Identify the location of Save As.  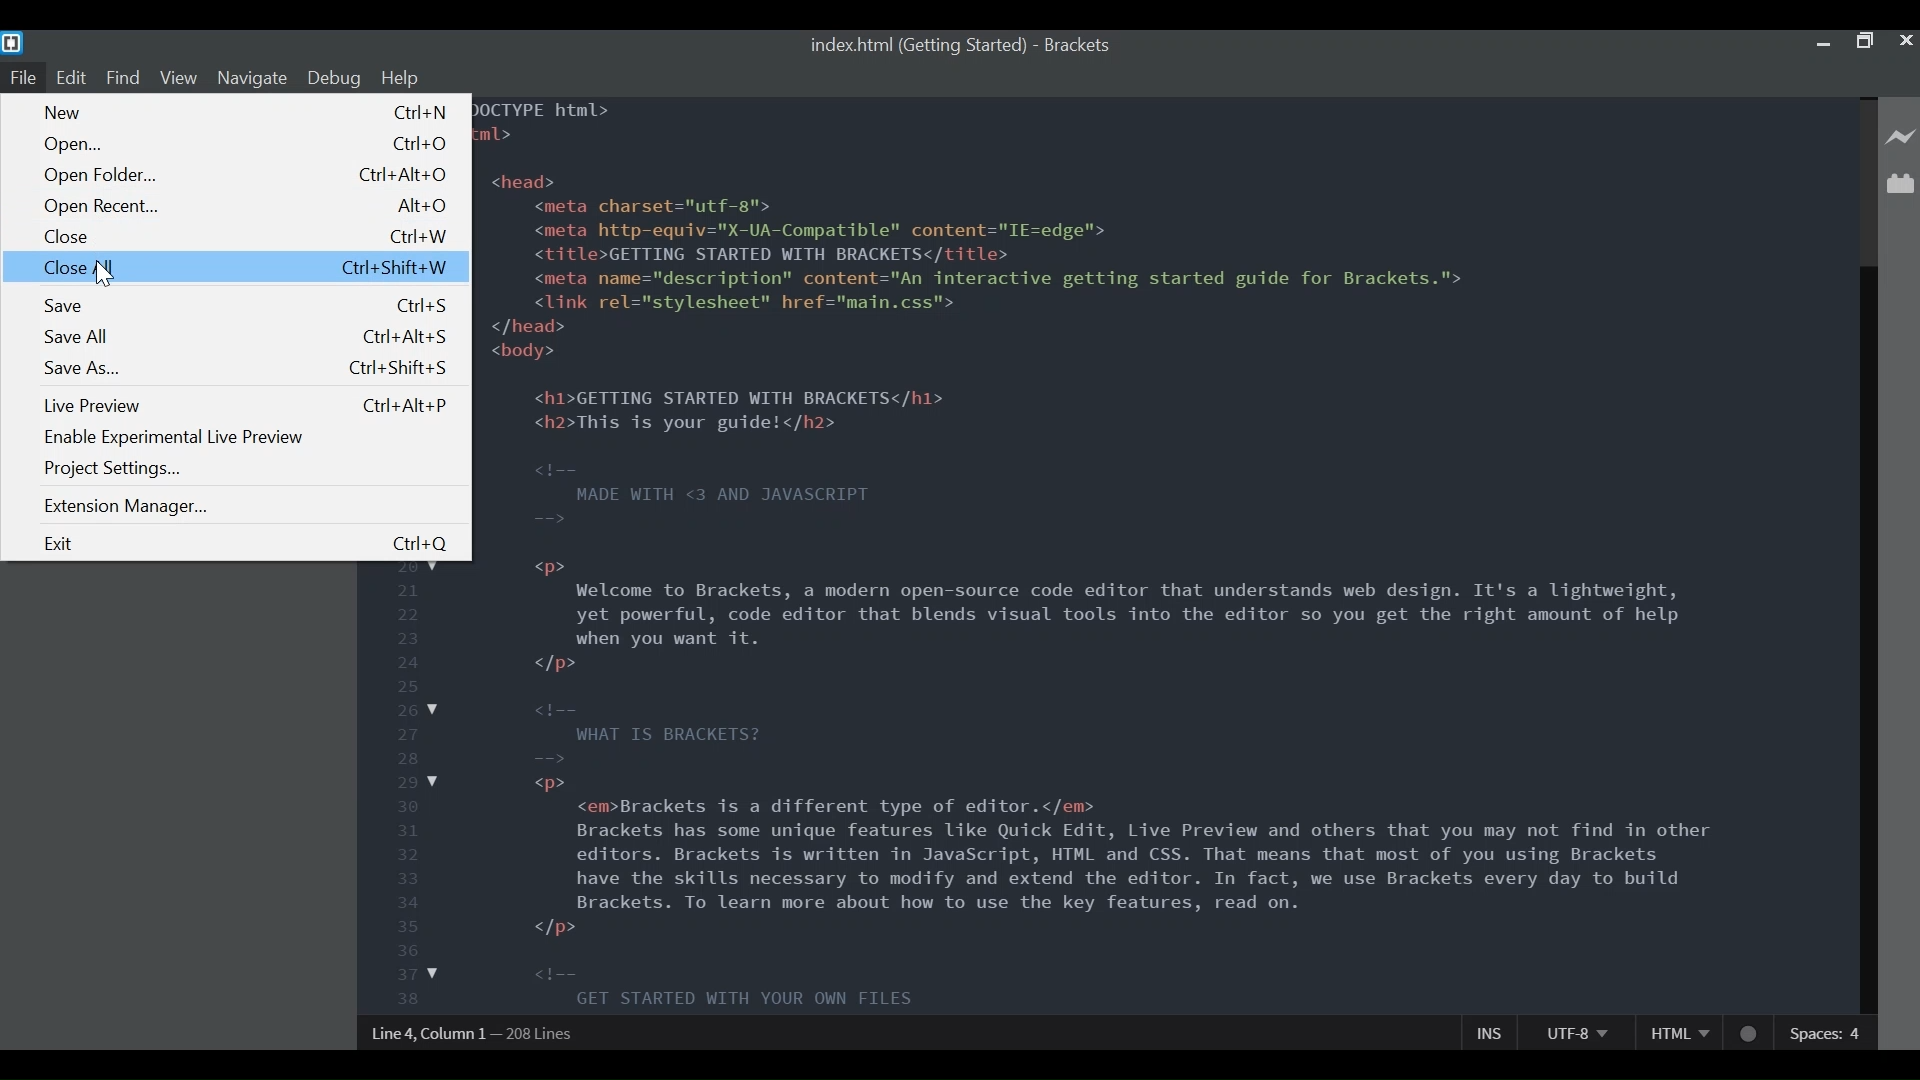
(244, 369).